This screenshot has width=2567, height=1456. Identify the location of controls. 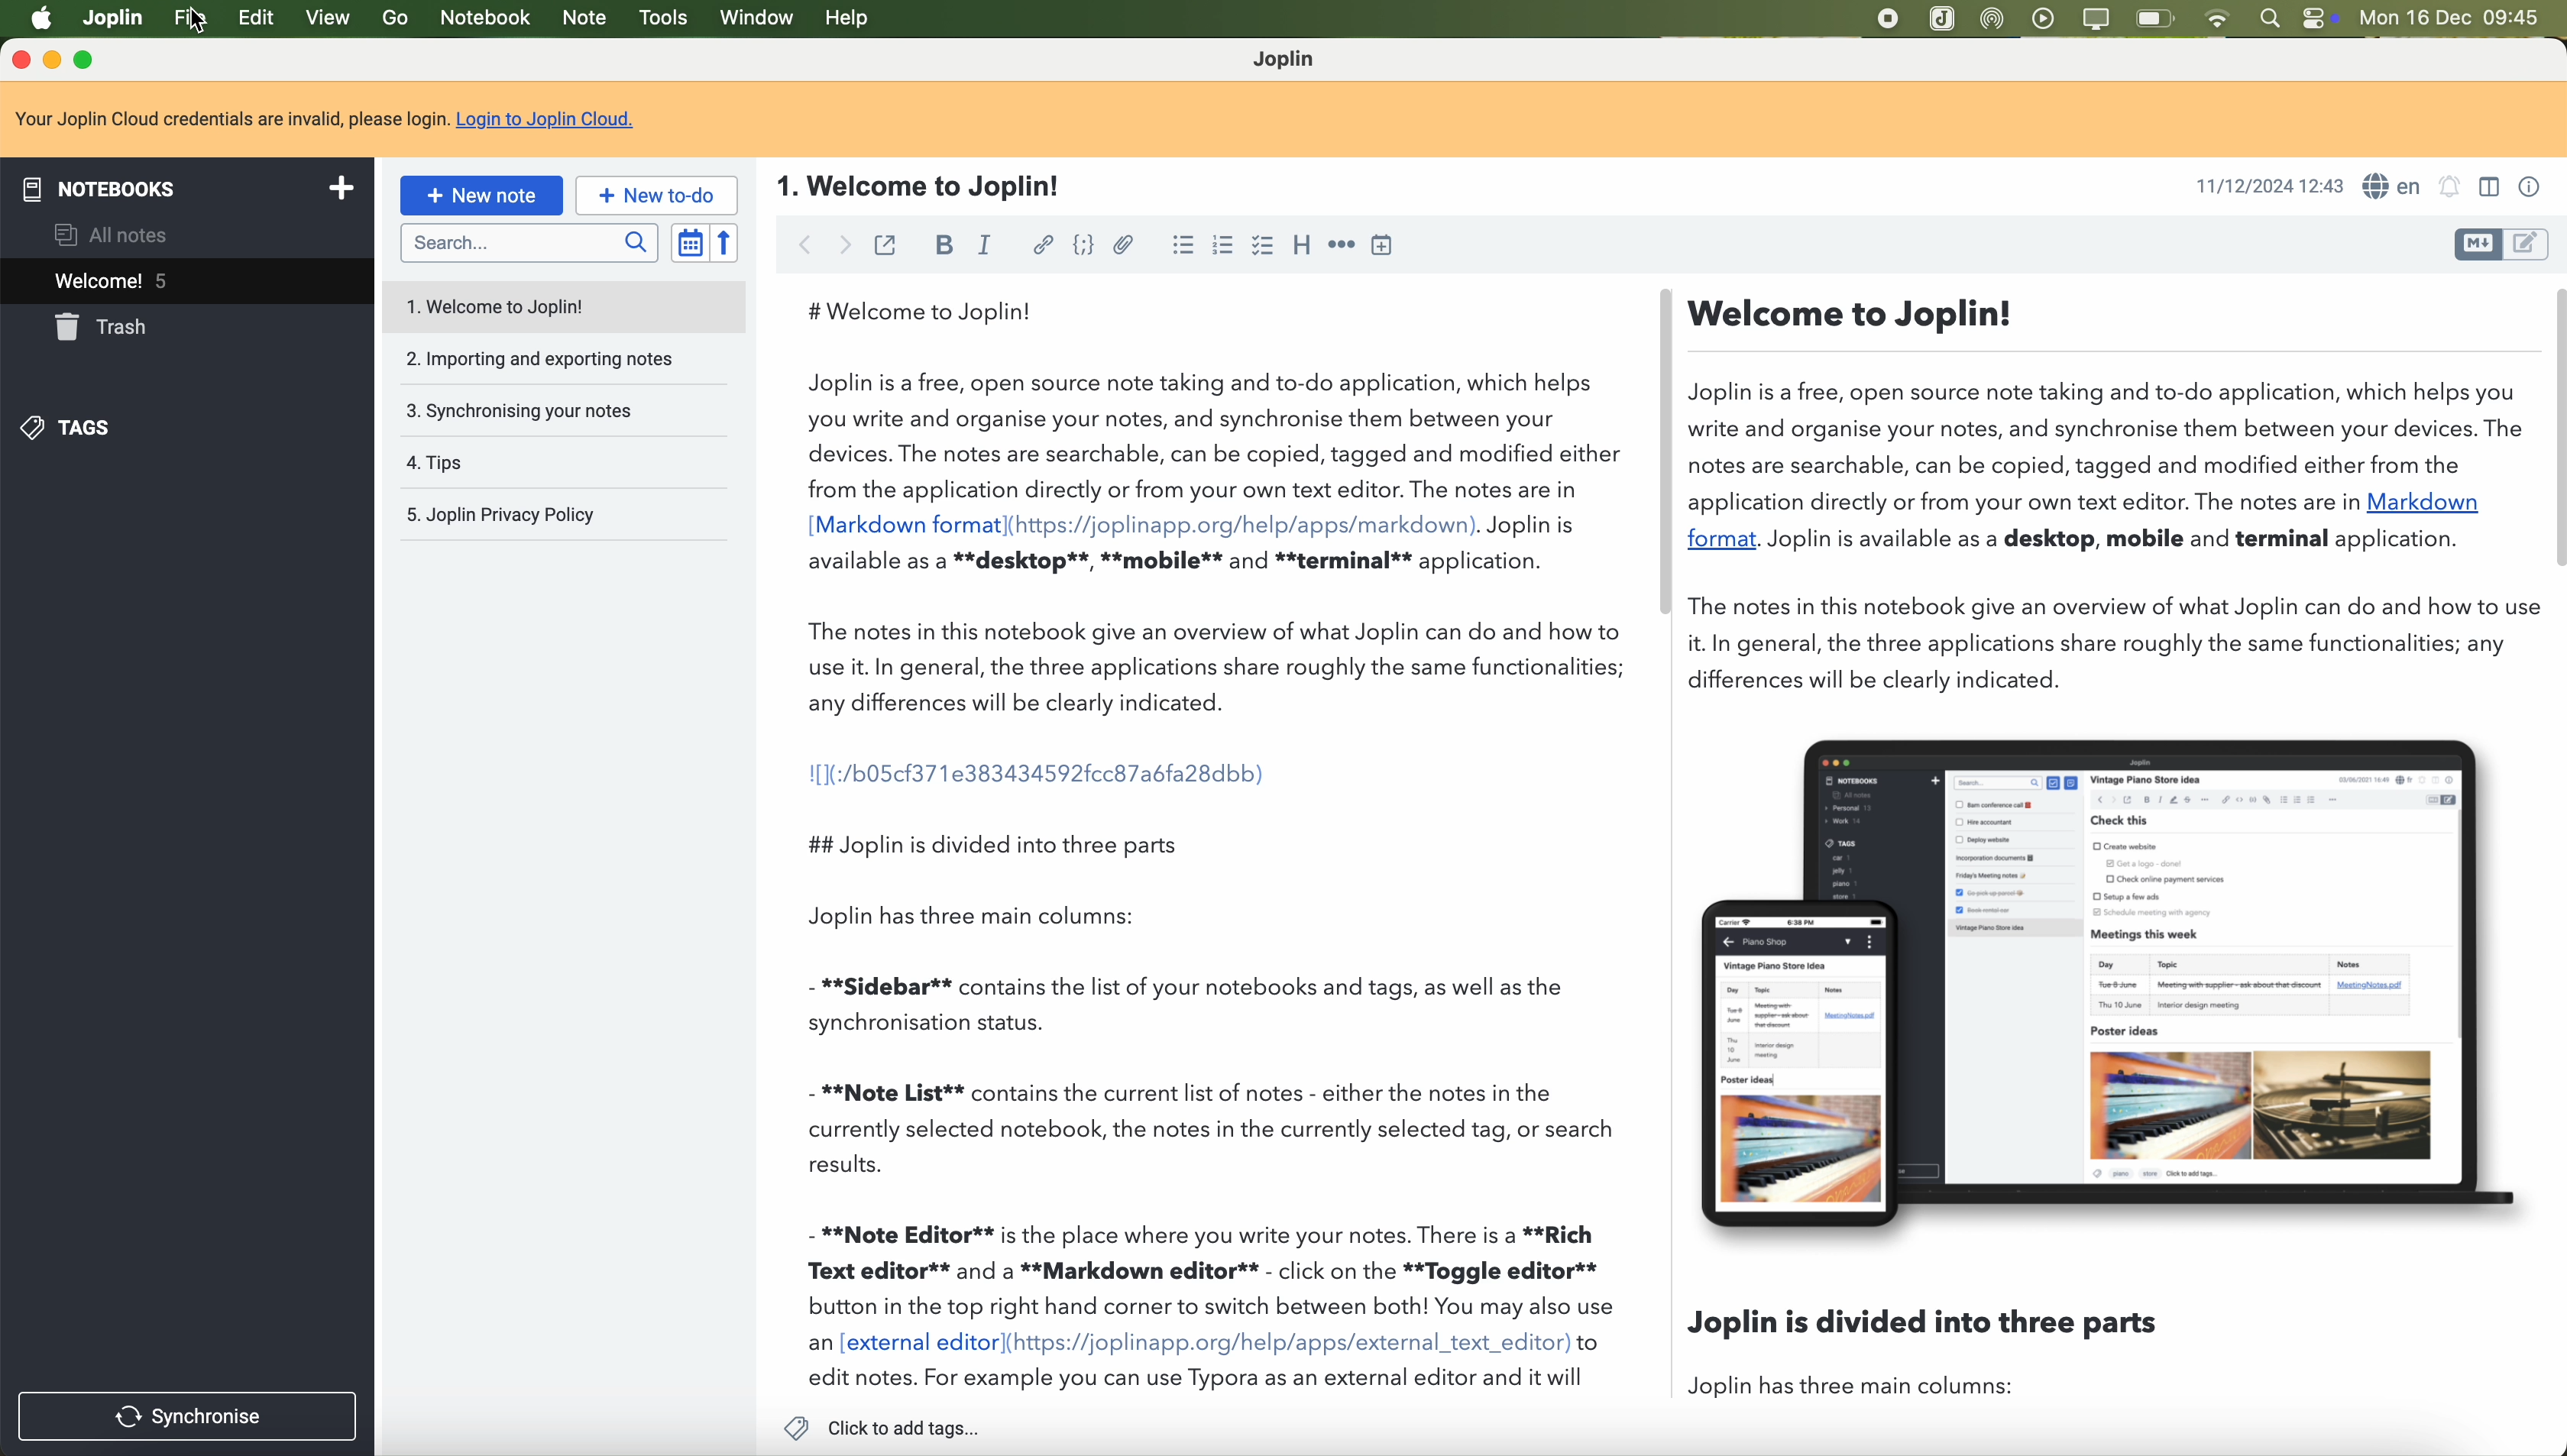
(2326, 19).